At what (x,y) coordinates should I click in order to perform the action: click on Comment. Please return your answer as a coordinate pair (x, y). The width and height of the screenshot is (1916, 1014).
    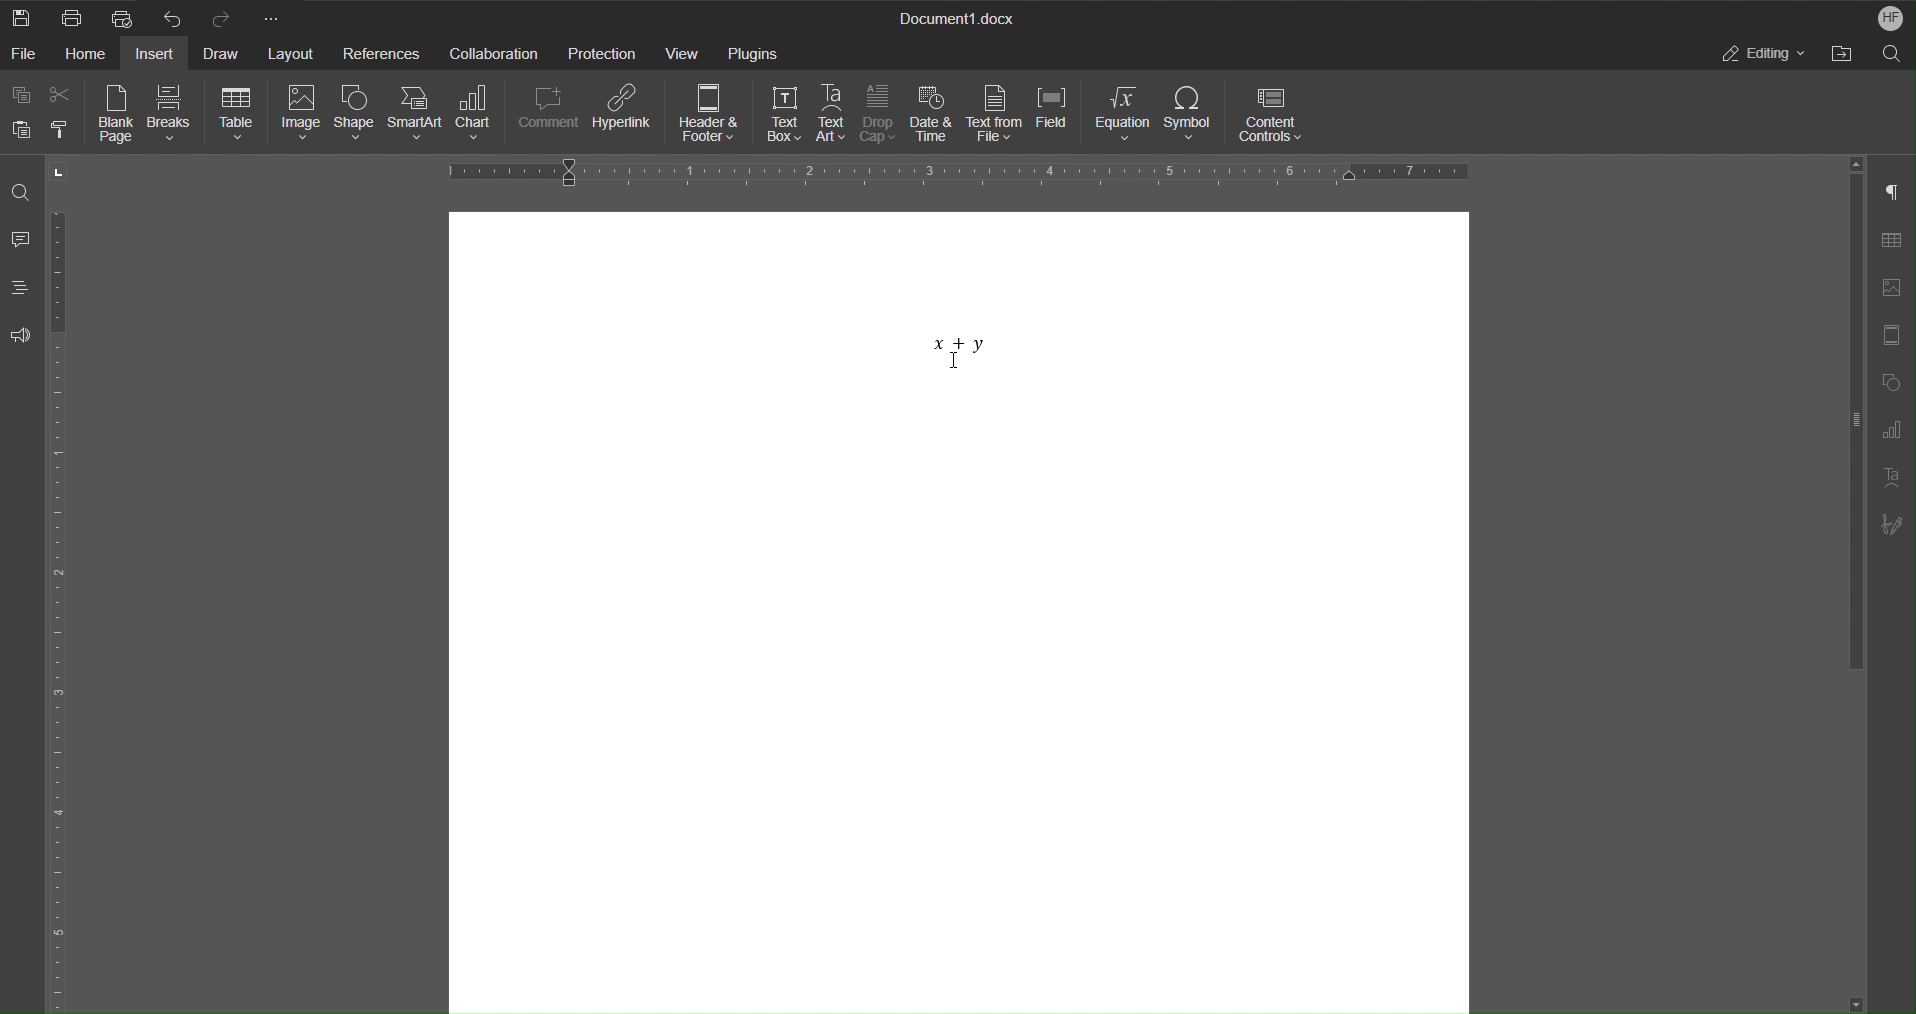
    Looking at the image, I should click on (546, 115).